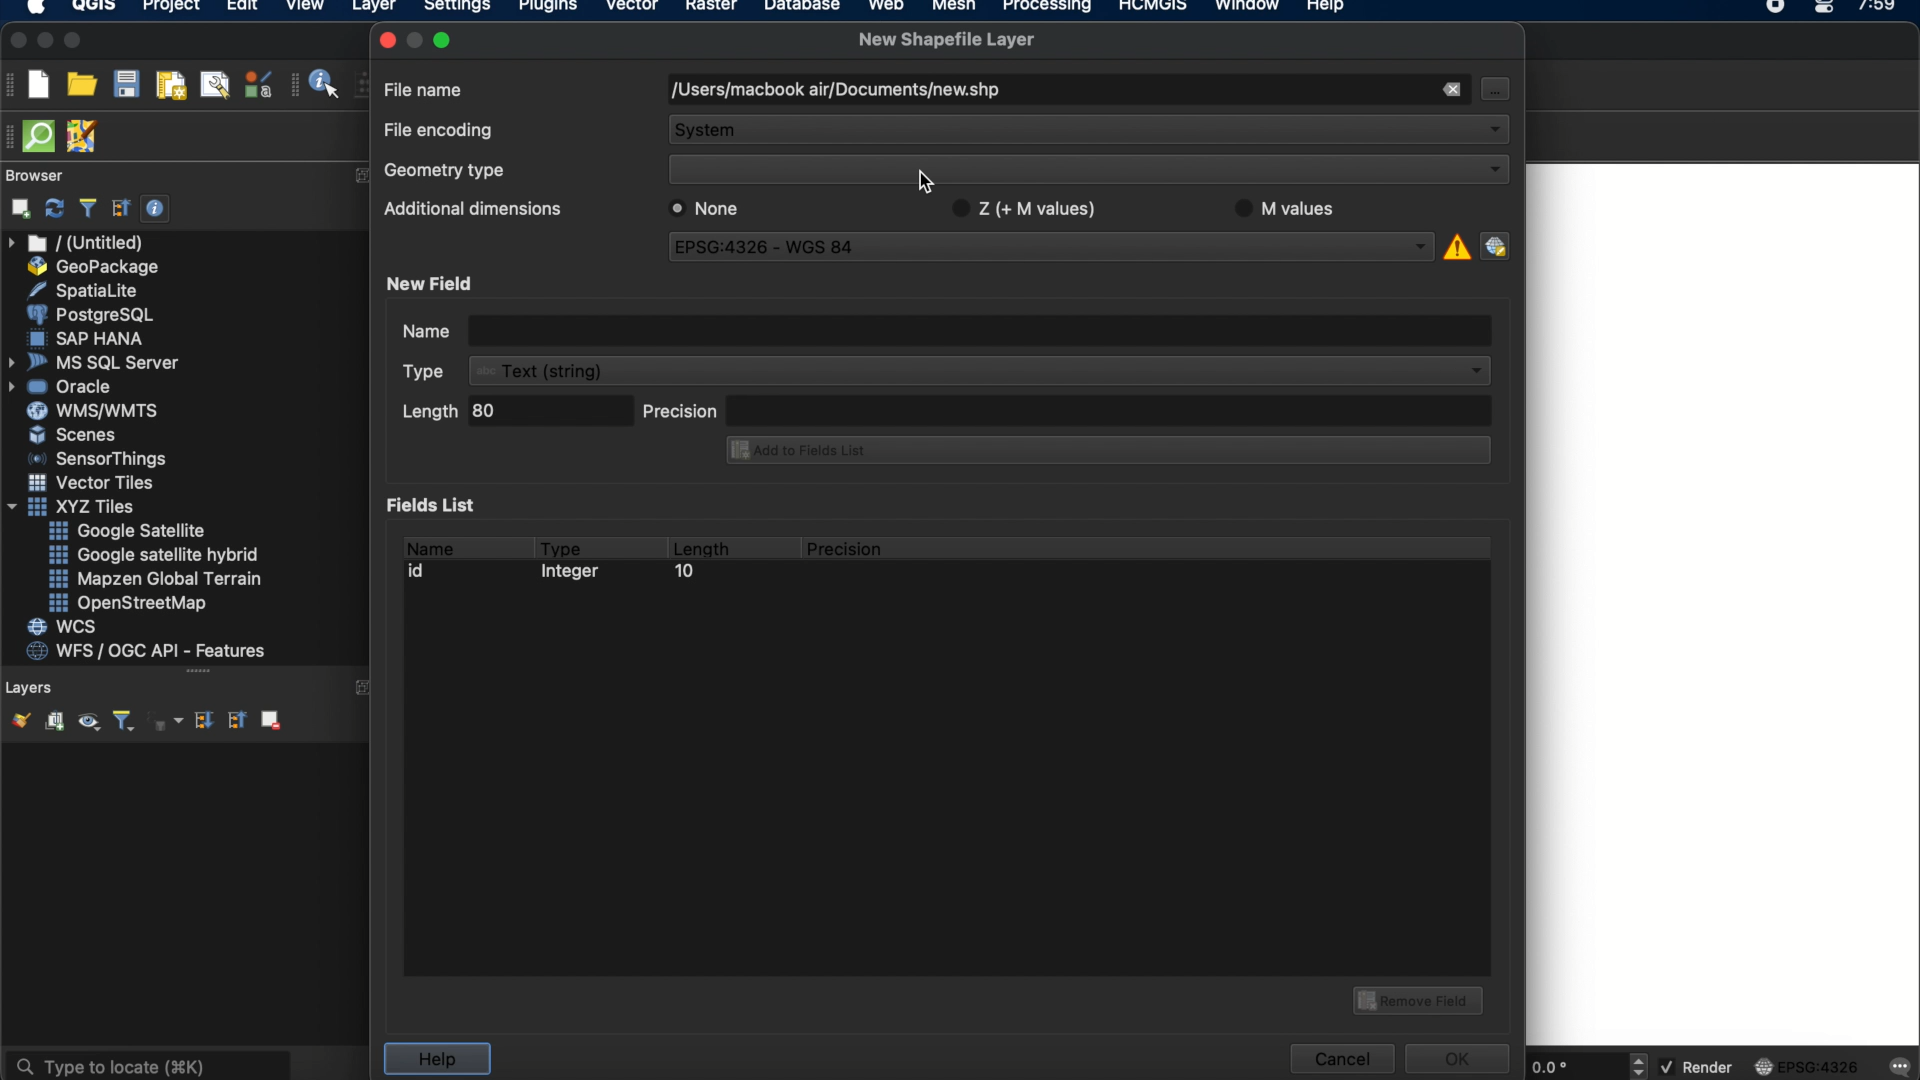 The height and width of the screenshot is (1080, 1920). I want to click on add group, so click(54, 722).